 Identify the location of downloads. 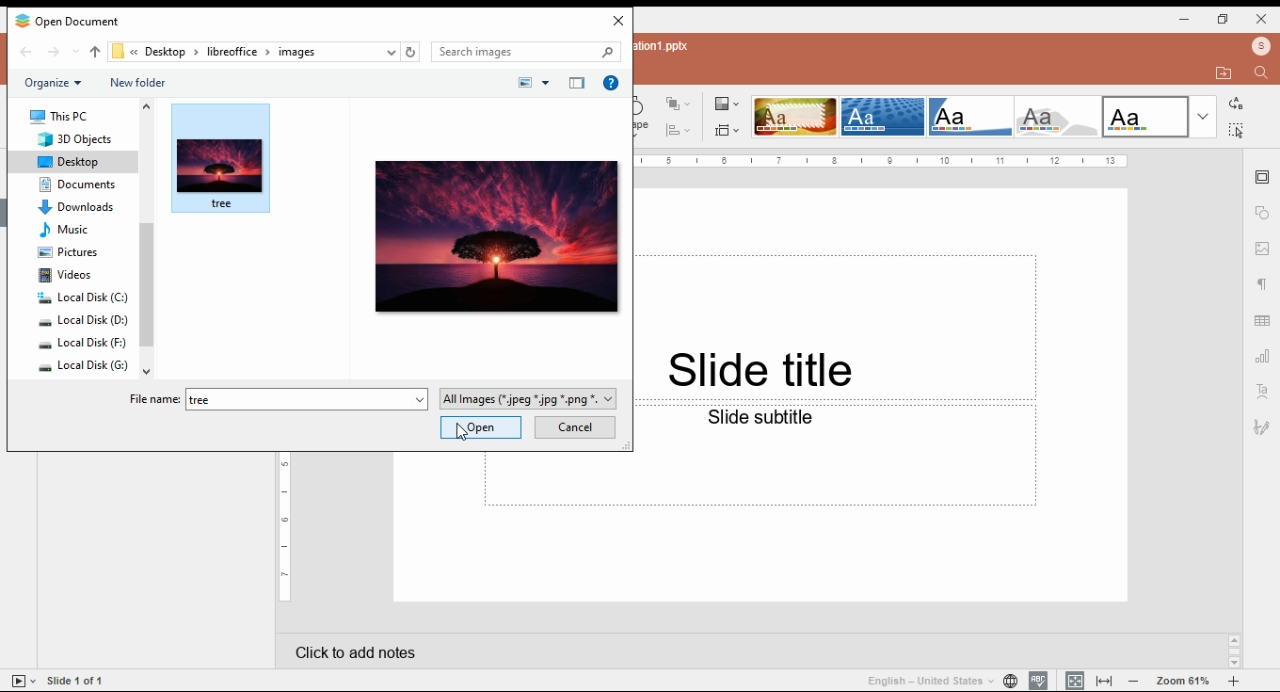
(74, 205).